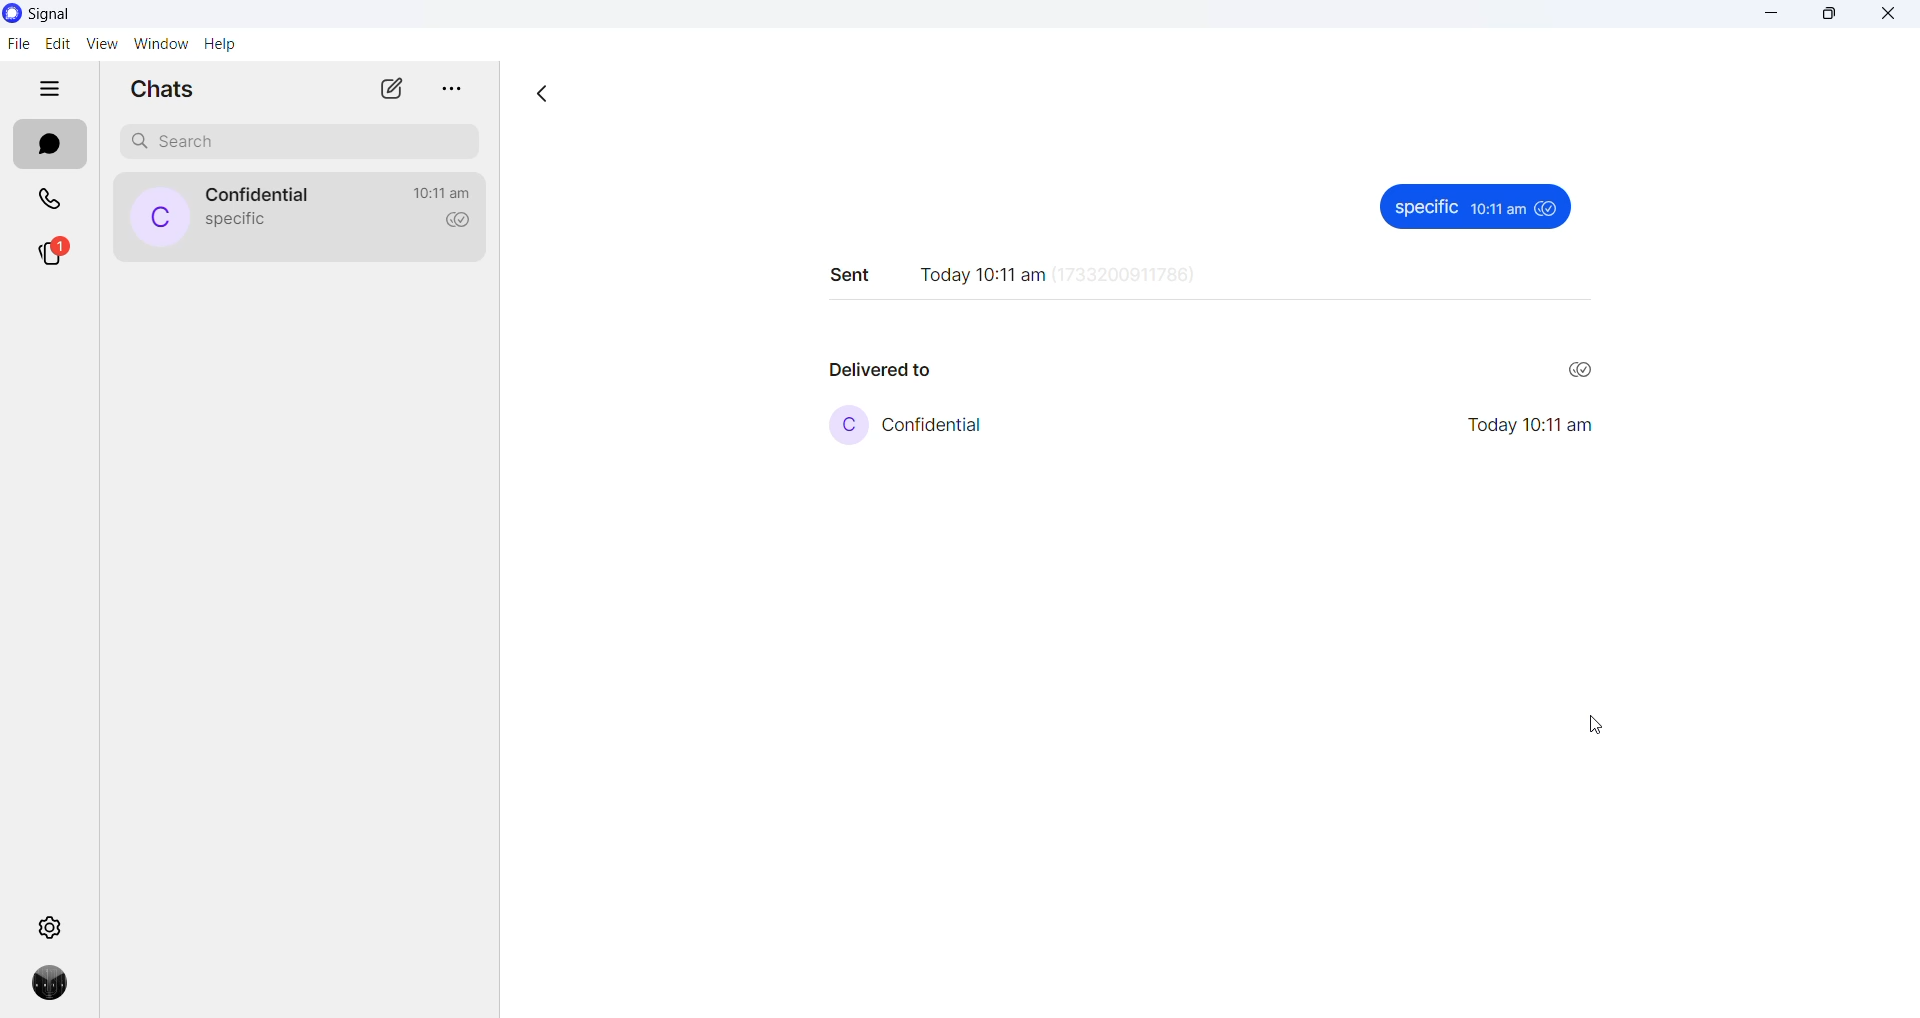 Image resolution: width=1920 pixels, height=1018 pixels. I want to click on help, so click(219, 46).